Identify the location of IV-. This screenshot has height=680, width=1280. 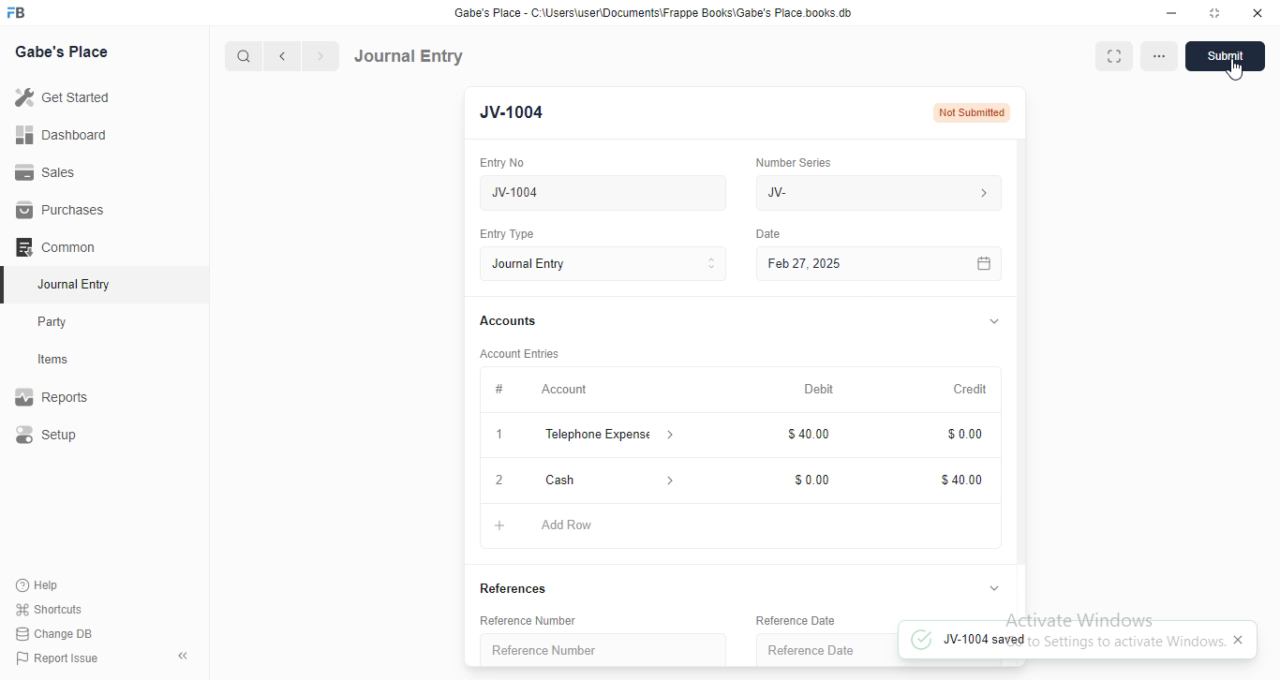
(877, 192).